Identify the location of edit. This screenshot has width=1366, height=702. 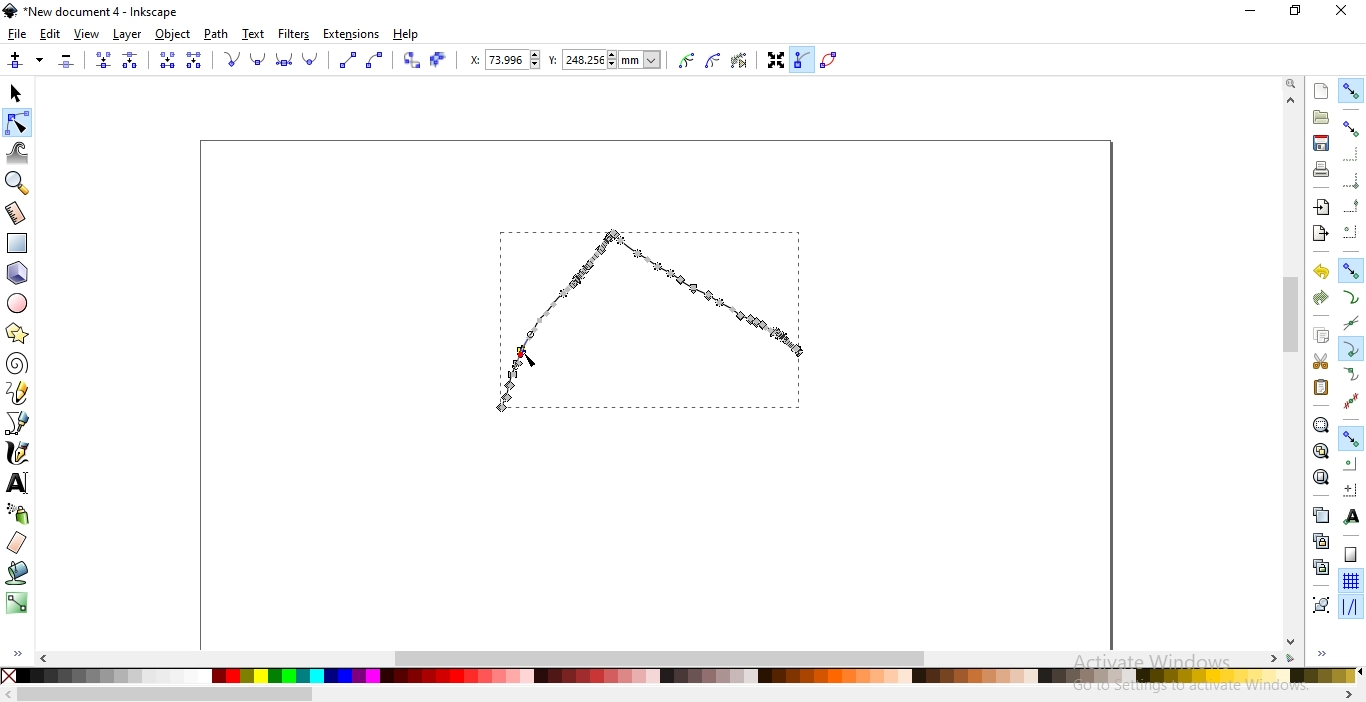
(50, 36).